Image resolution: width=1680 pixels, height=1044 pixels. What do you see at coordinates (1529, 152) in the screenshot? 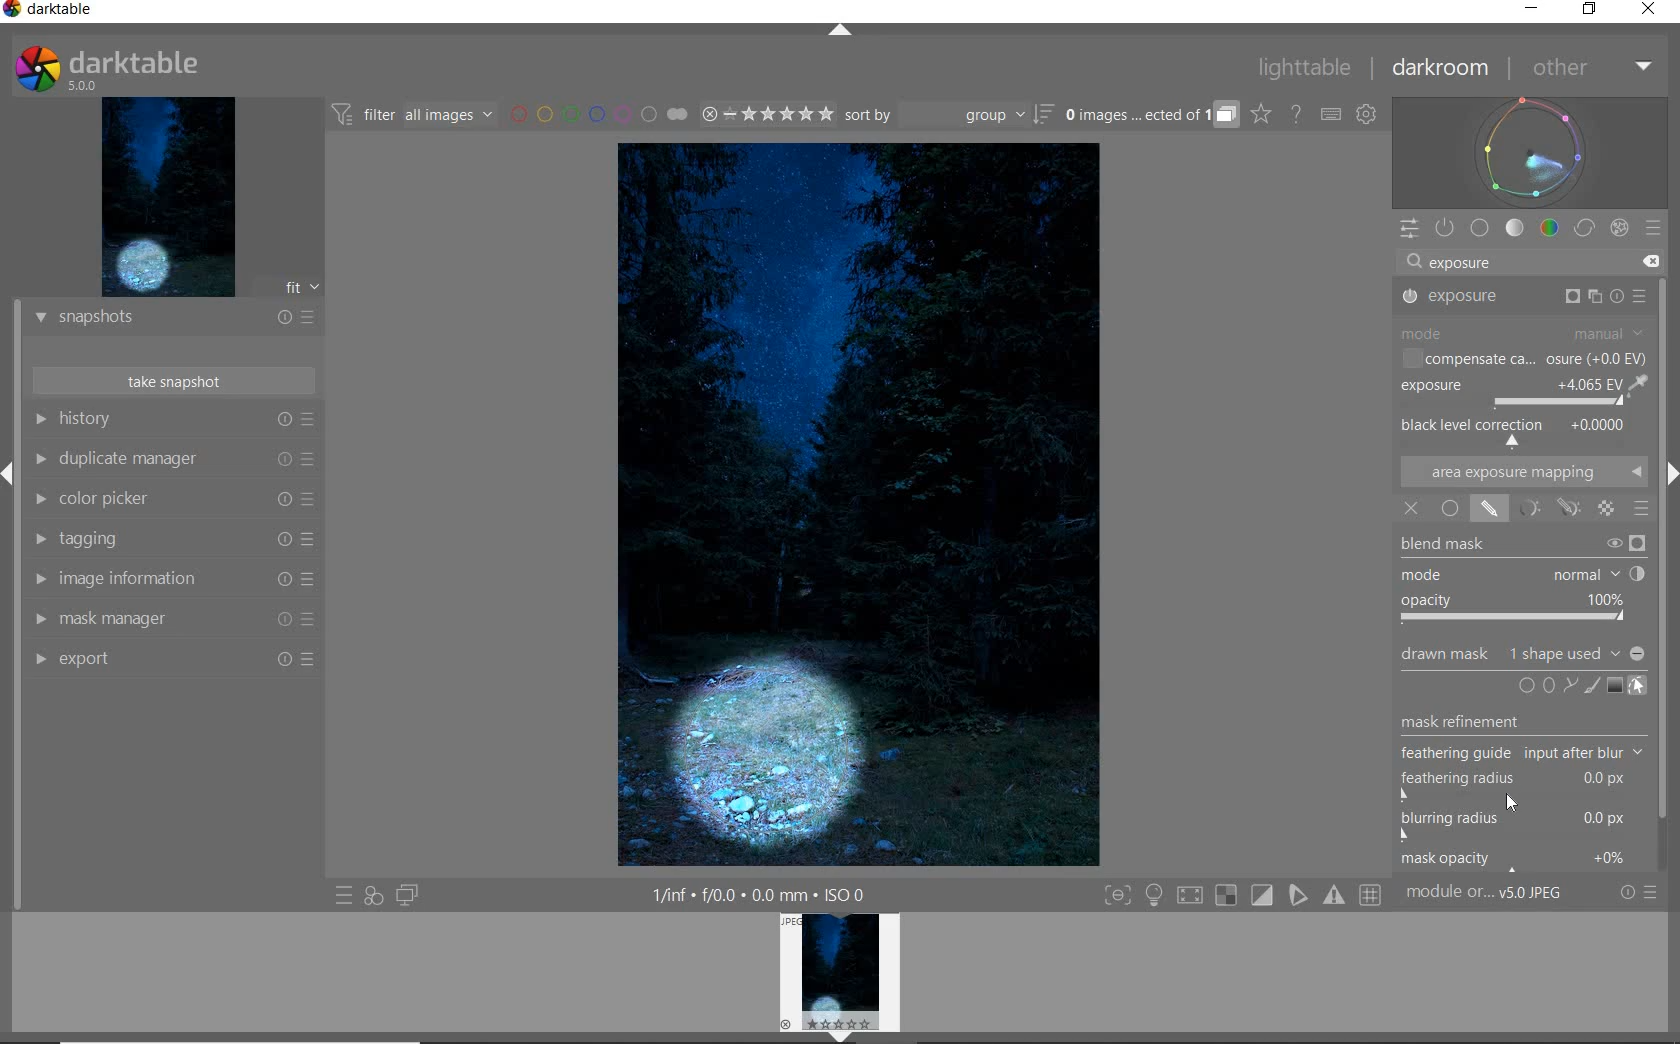
I see `WAVEFORM` at bounding box center [1529, 152].